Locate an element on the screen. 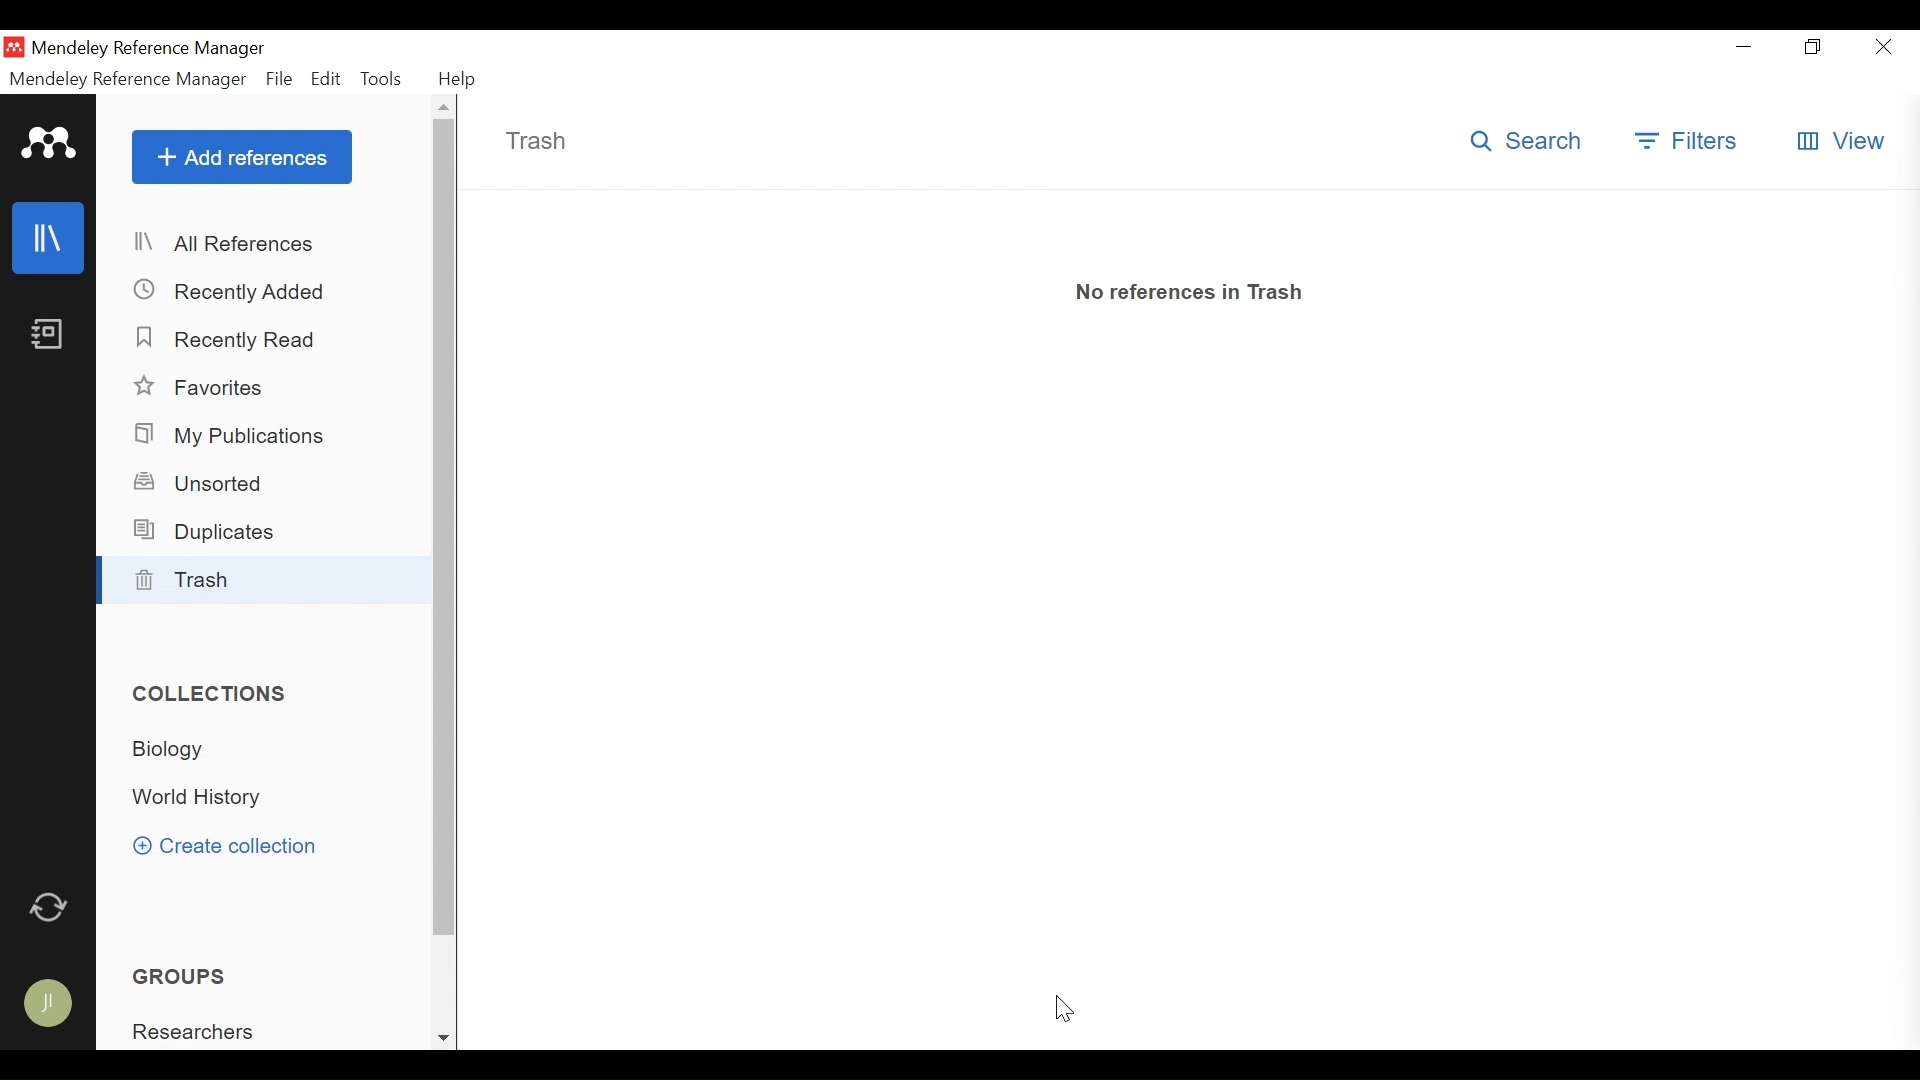  Mendeley Logo is located at coordinates (47, 143).